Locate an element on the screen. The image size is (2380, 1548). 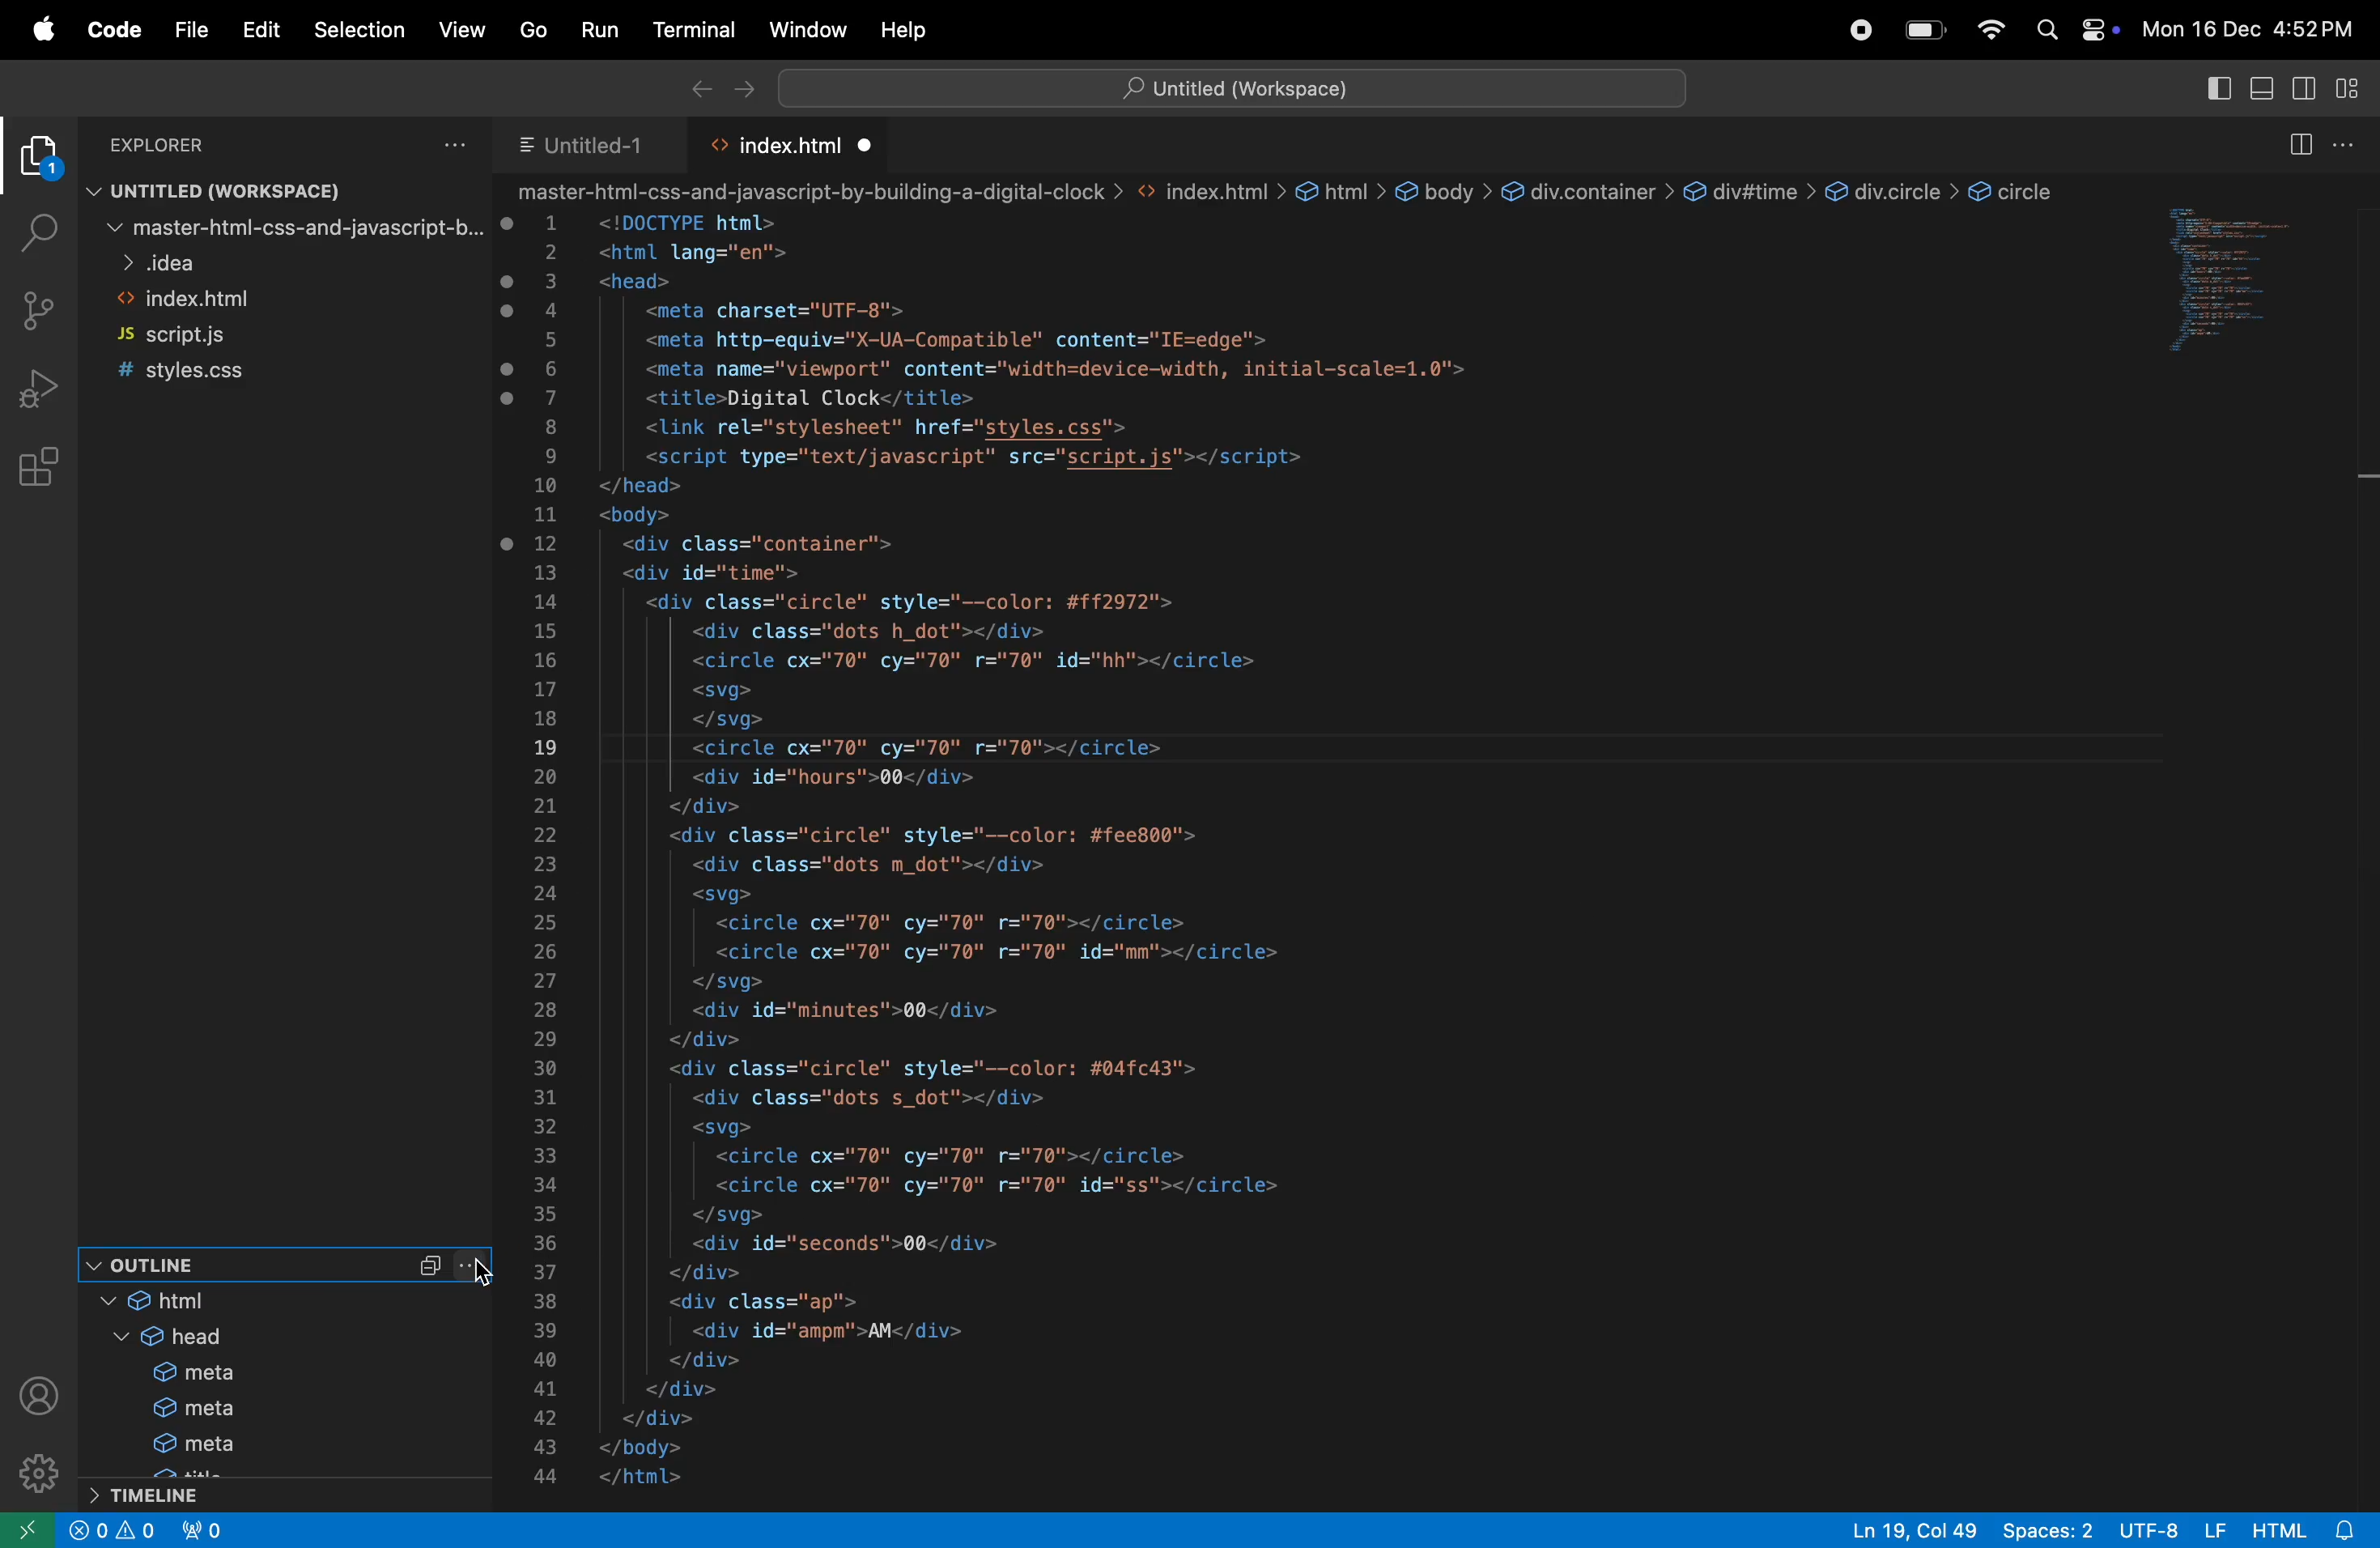
cursor is located at coordinates (479, 1279).